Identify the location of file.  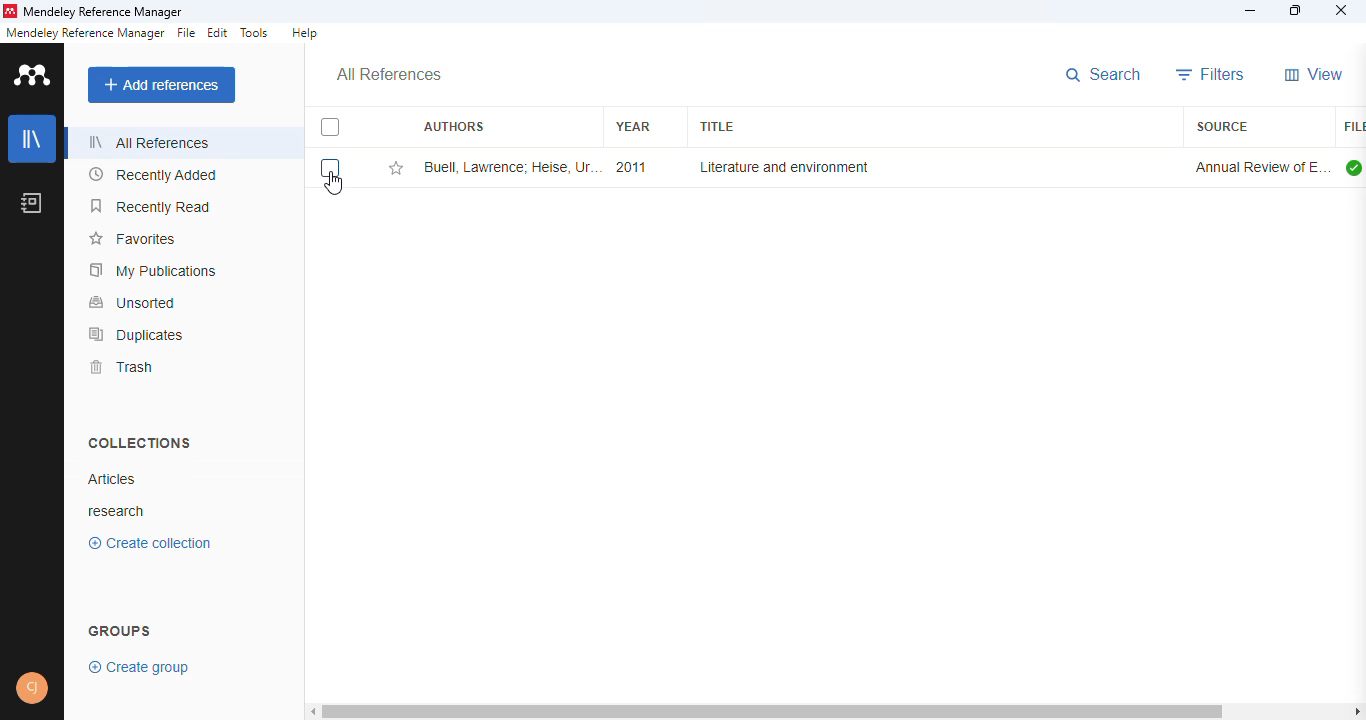
(185, 33).